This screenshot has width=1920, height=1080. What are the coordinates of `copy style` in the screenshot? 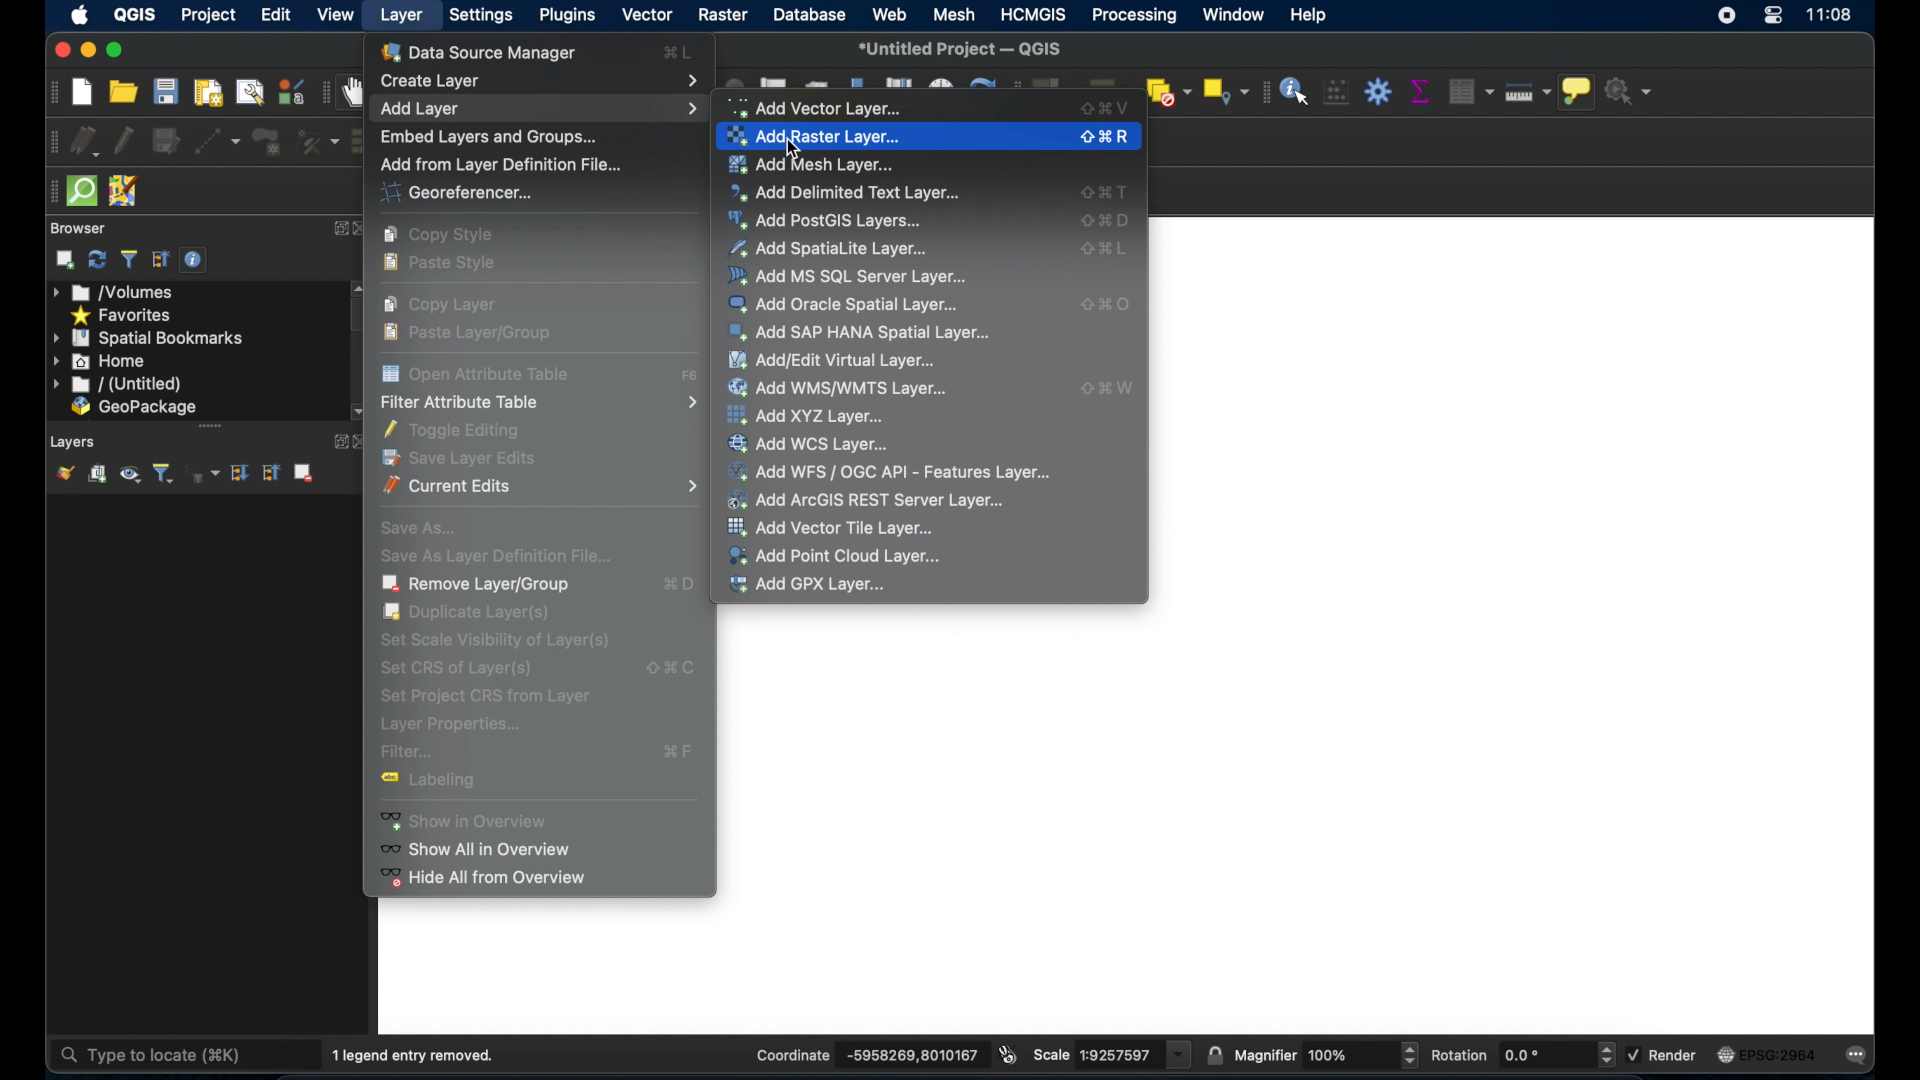 It's located at (442, 235).